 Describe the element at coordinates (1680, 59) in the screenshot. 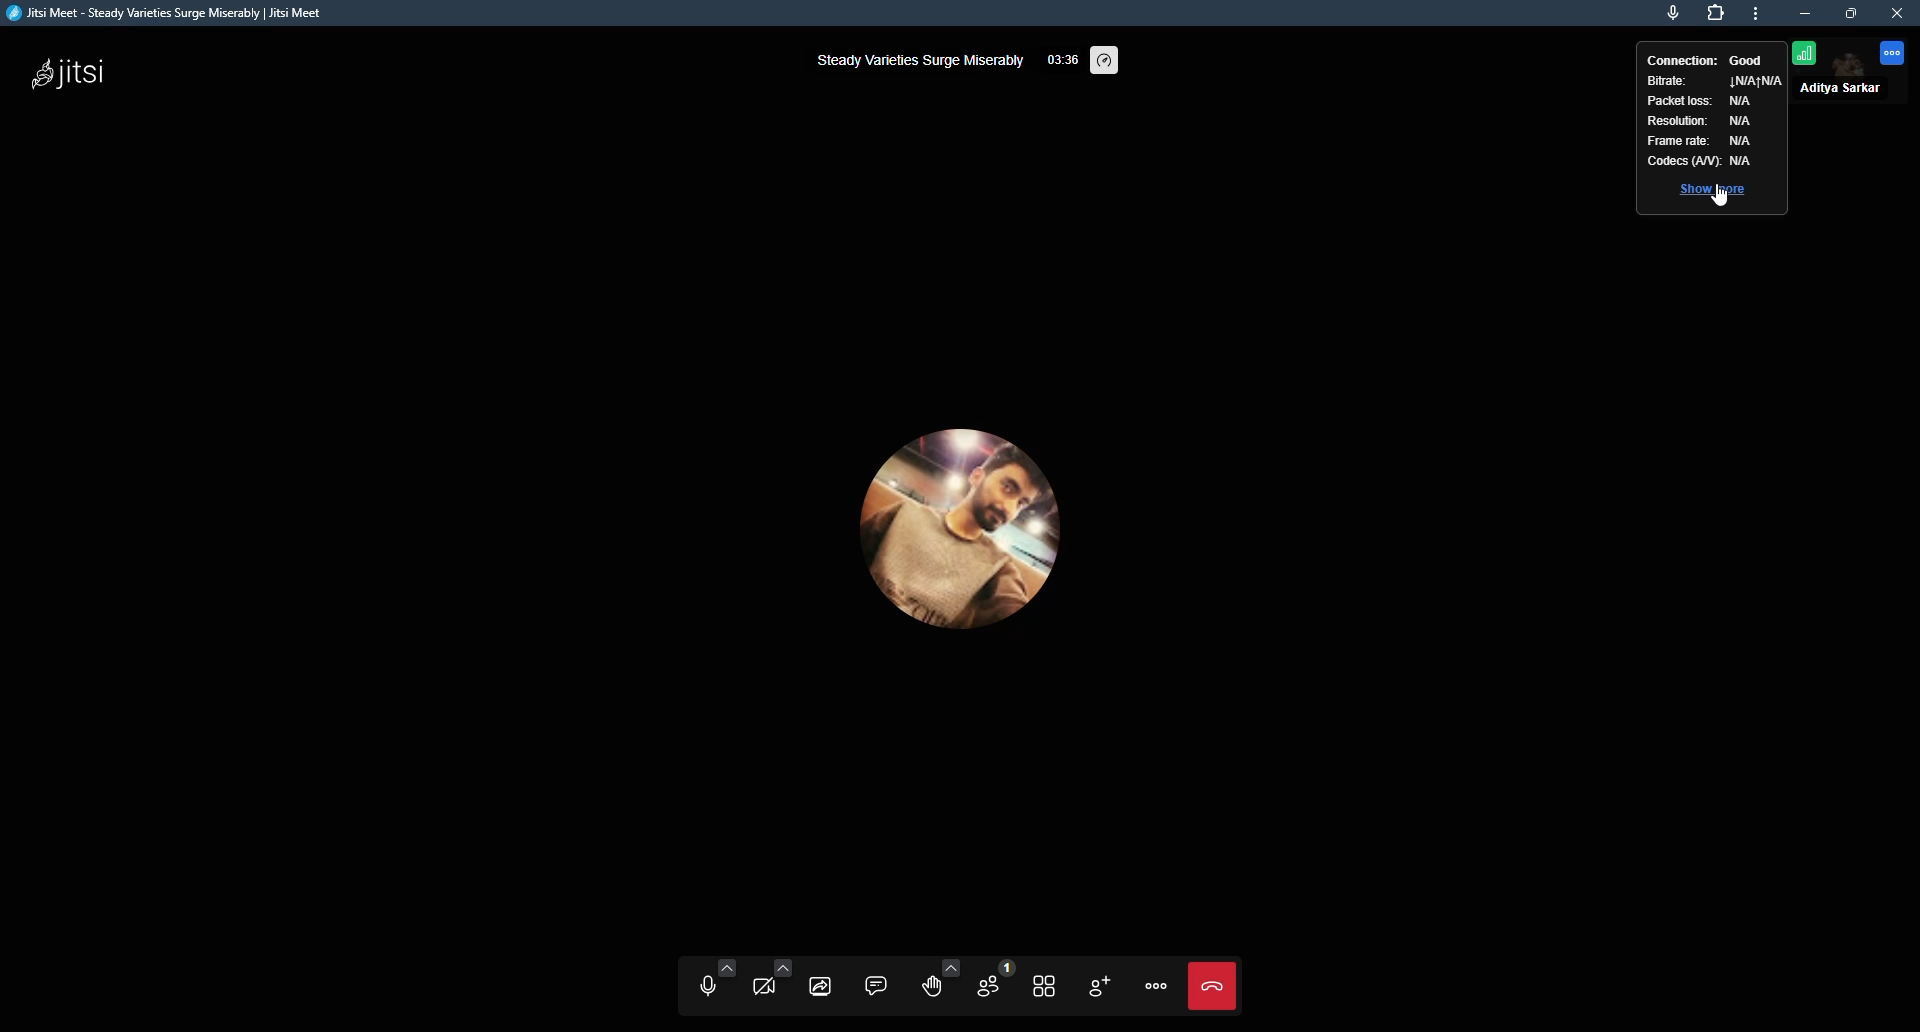

I see `connection` at that location.